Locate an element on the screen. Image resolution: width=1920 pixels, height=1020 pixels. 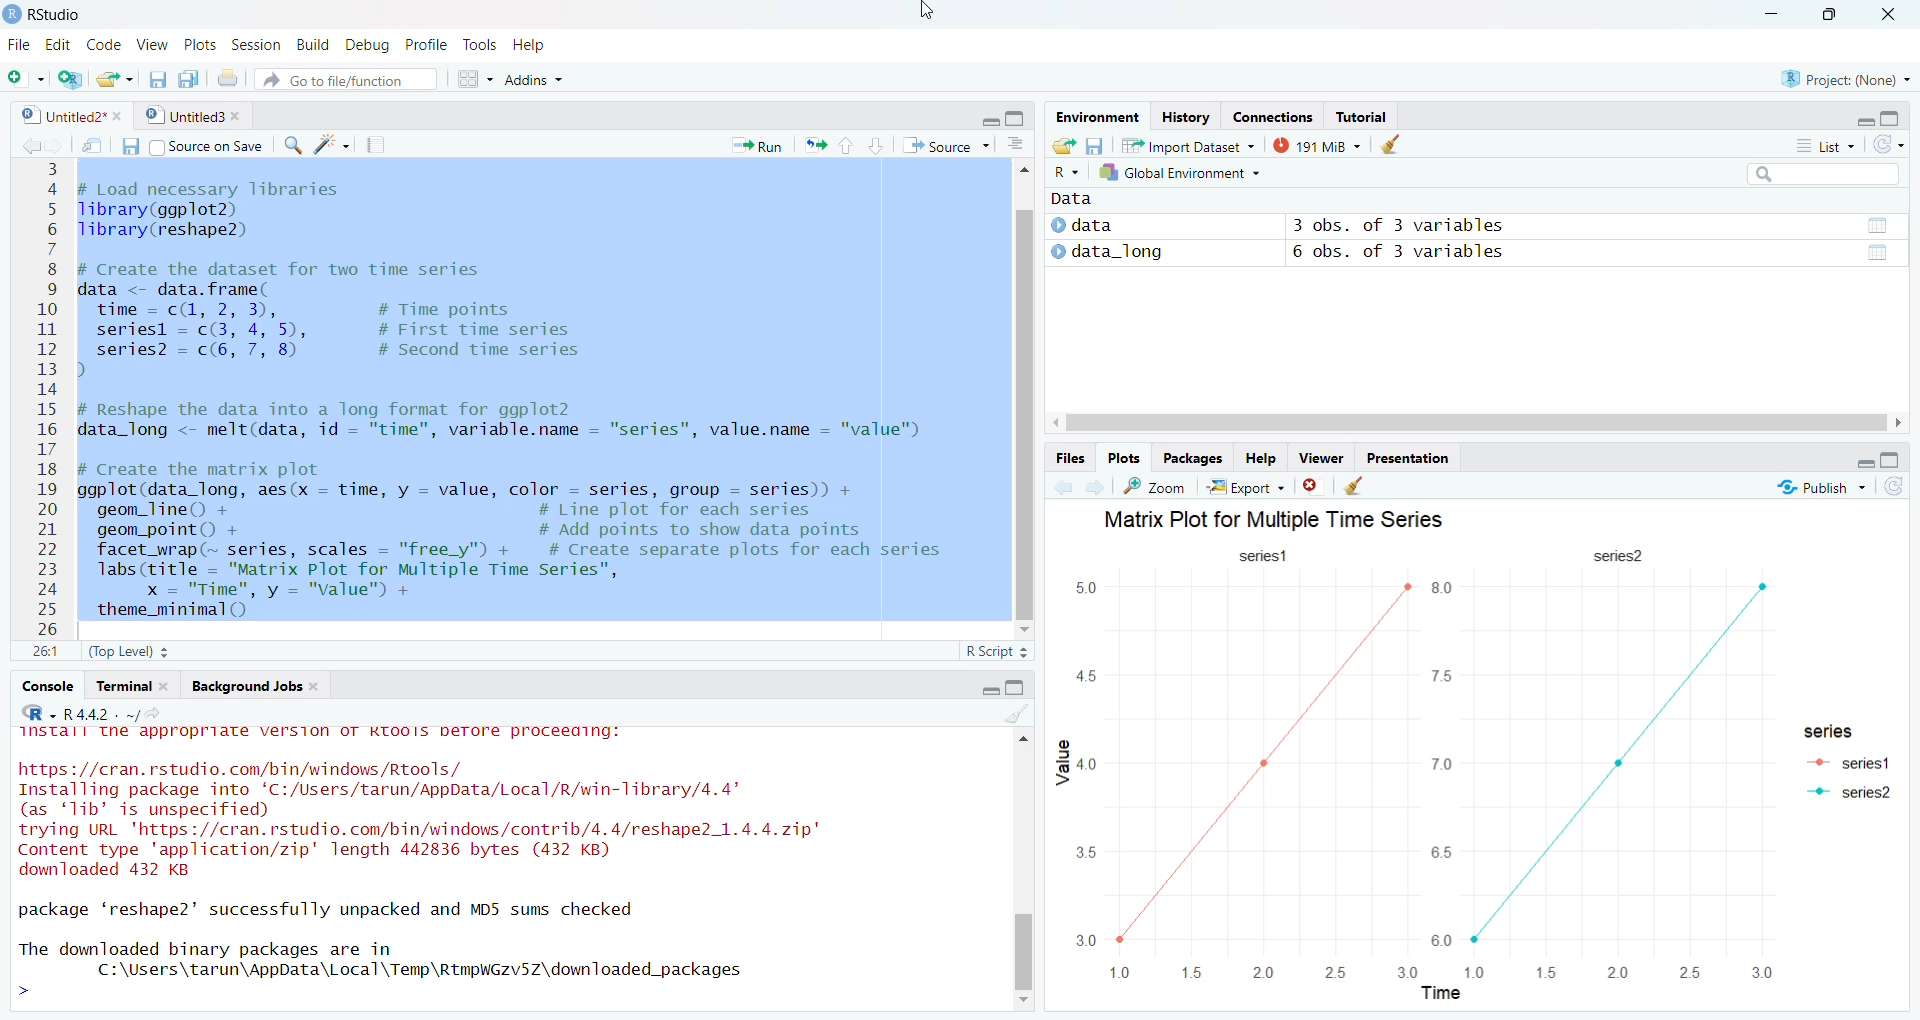
Scroll up is located at coordinates (1026, 744).